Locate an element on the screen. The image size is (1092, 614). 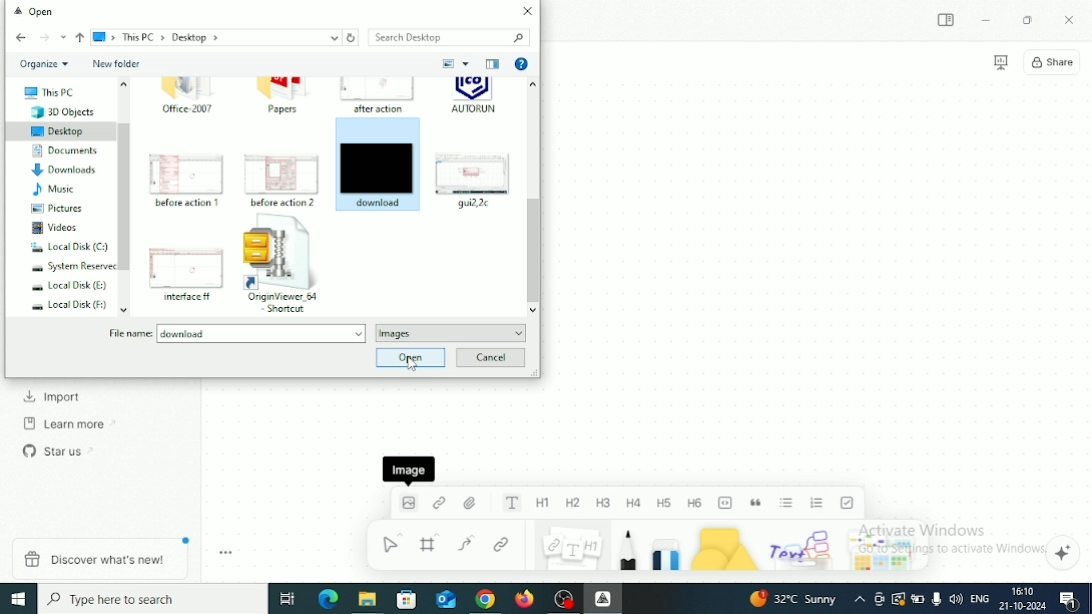
Heading  4 is located at coordinates (634, 504).